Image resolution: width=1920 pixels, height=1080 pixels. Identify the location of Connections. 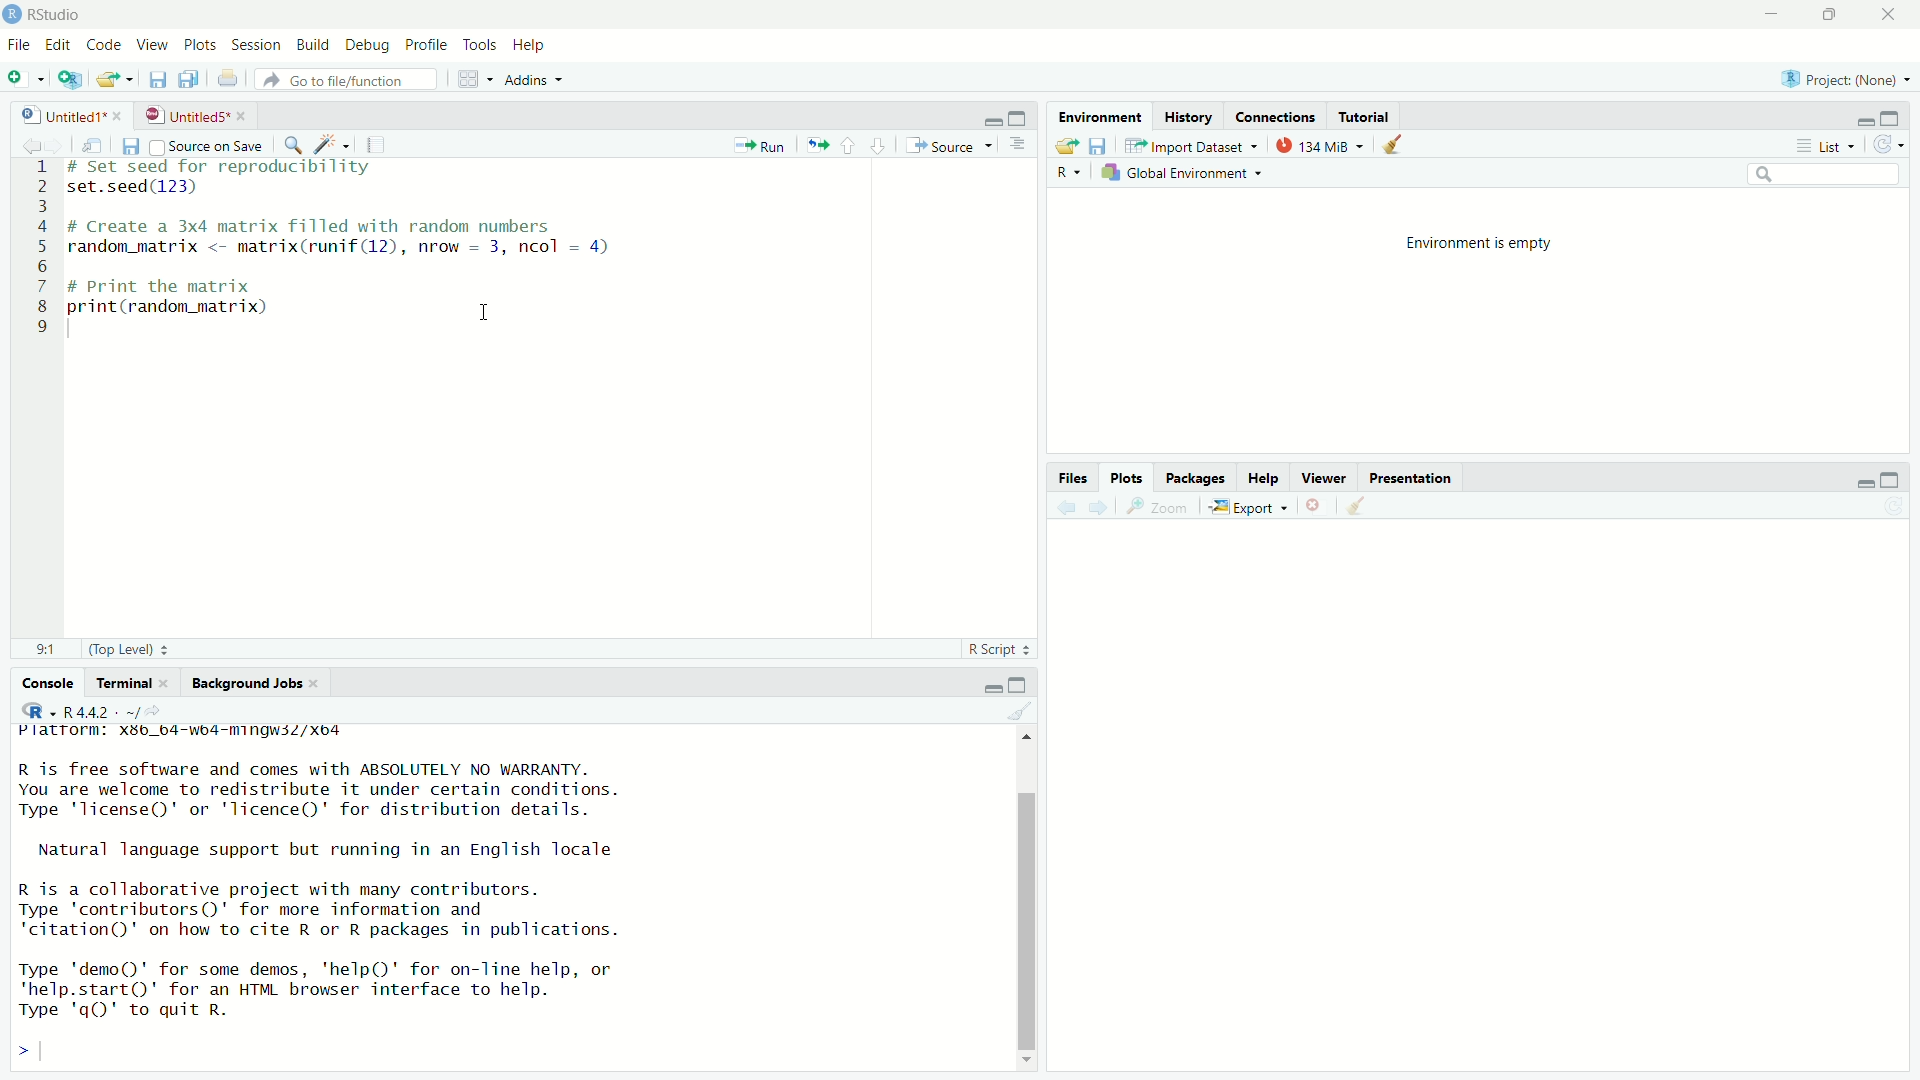
(1277, 116).